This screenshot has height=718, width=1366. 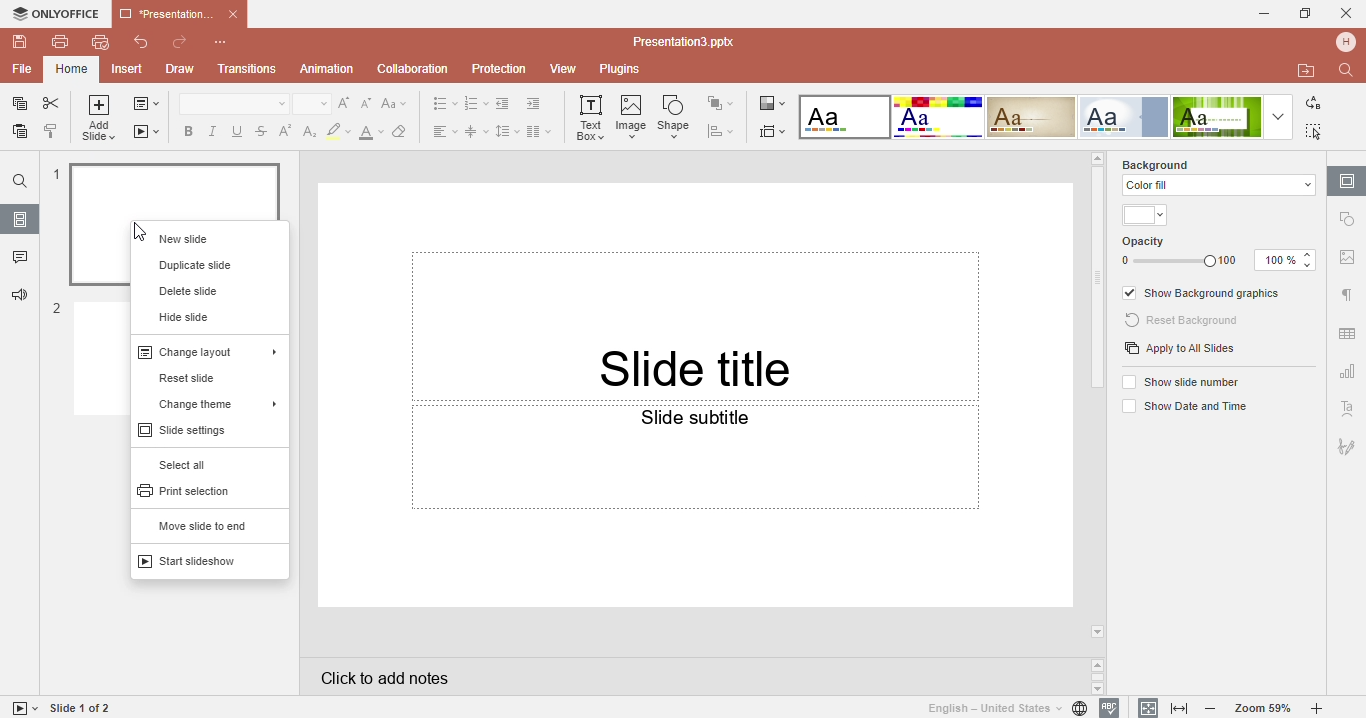 What do you see at coordinates (477, 131) in the screenshot?
I see `Vertical align` at bounding box center [477, 131].